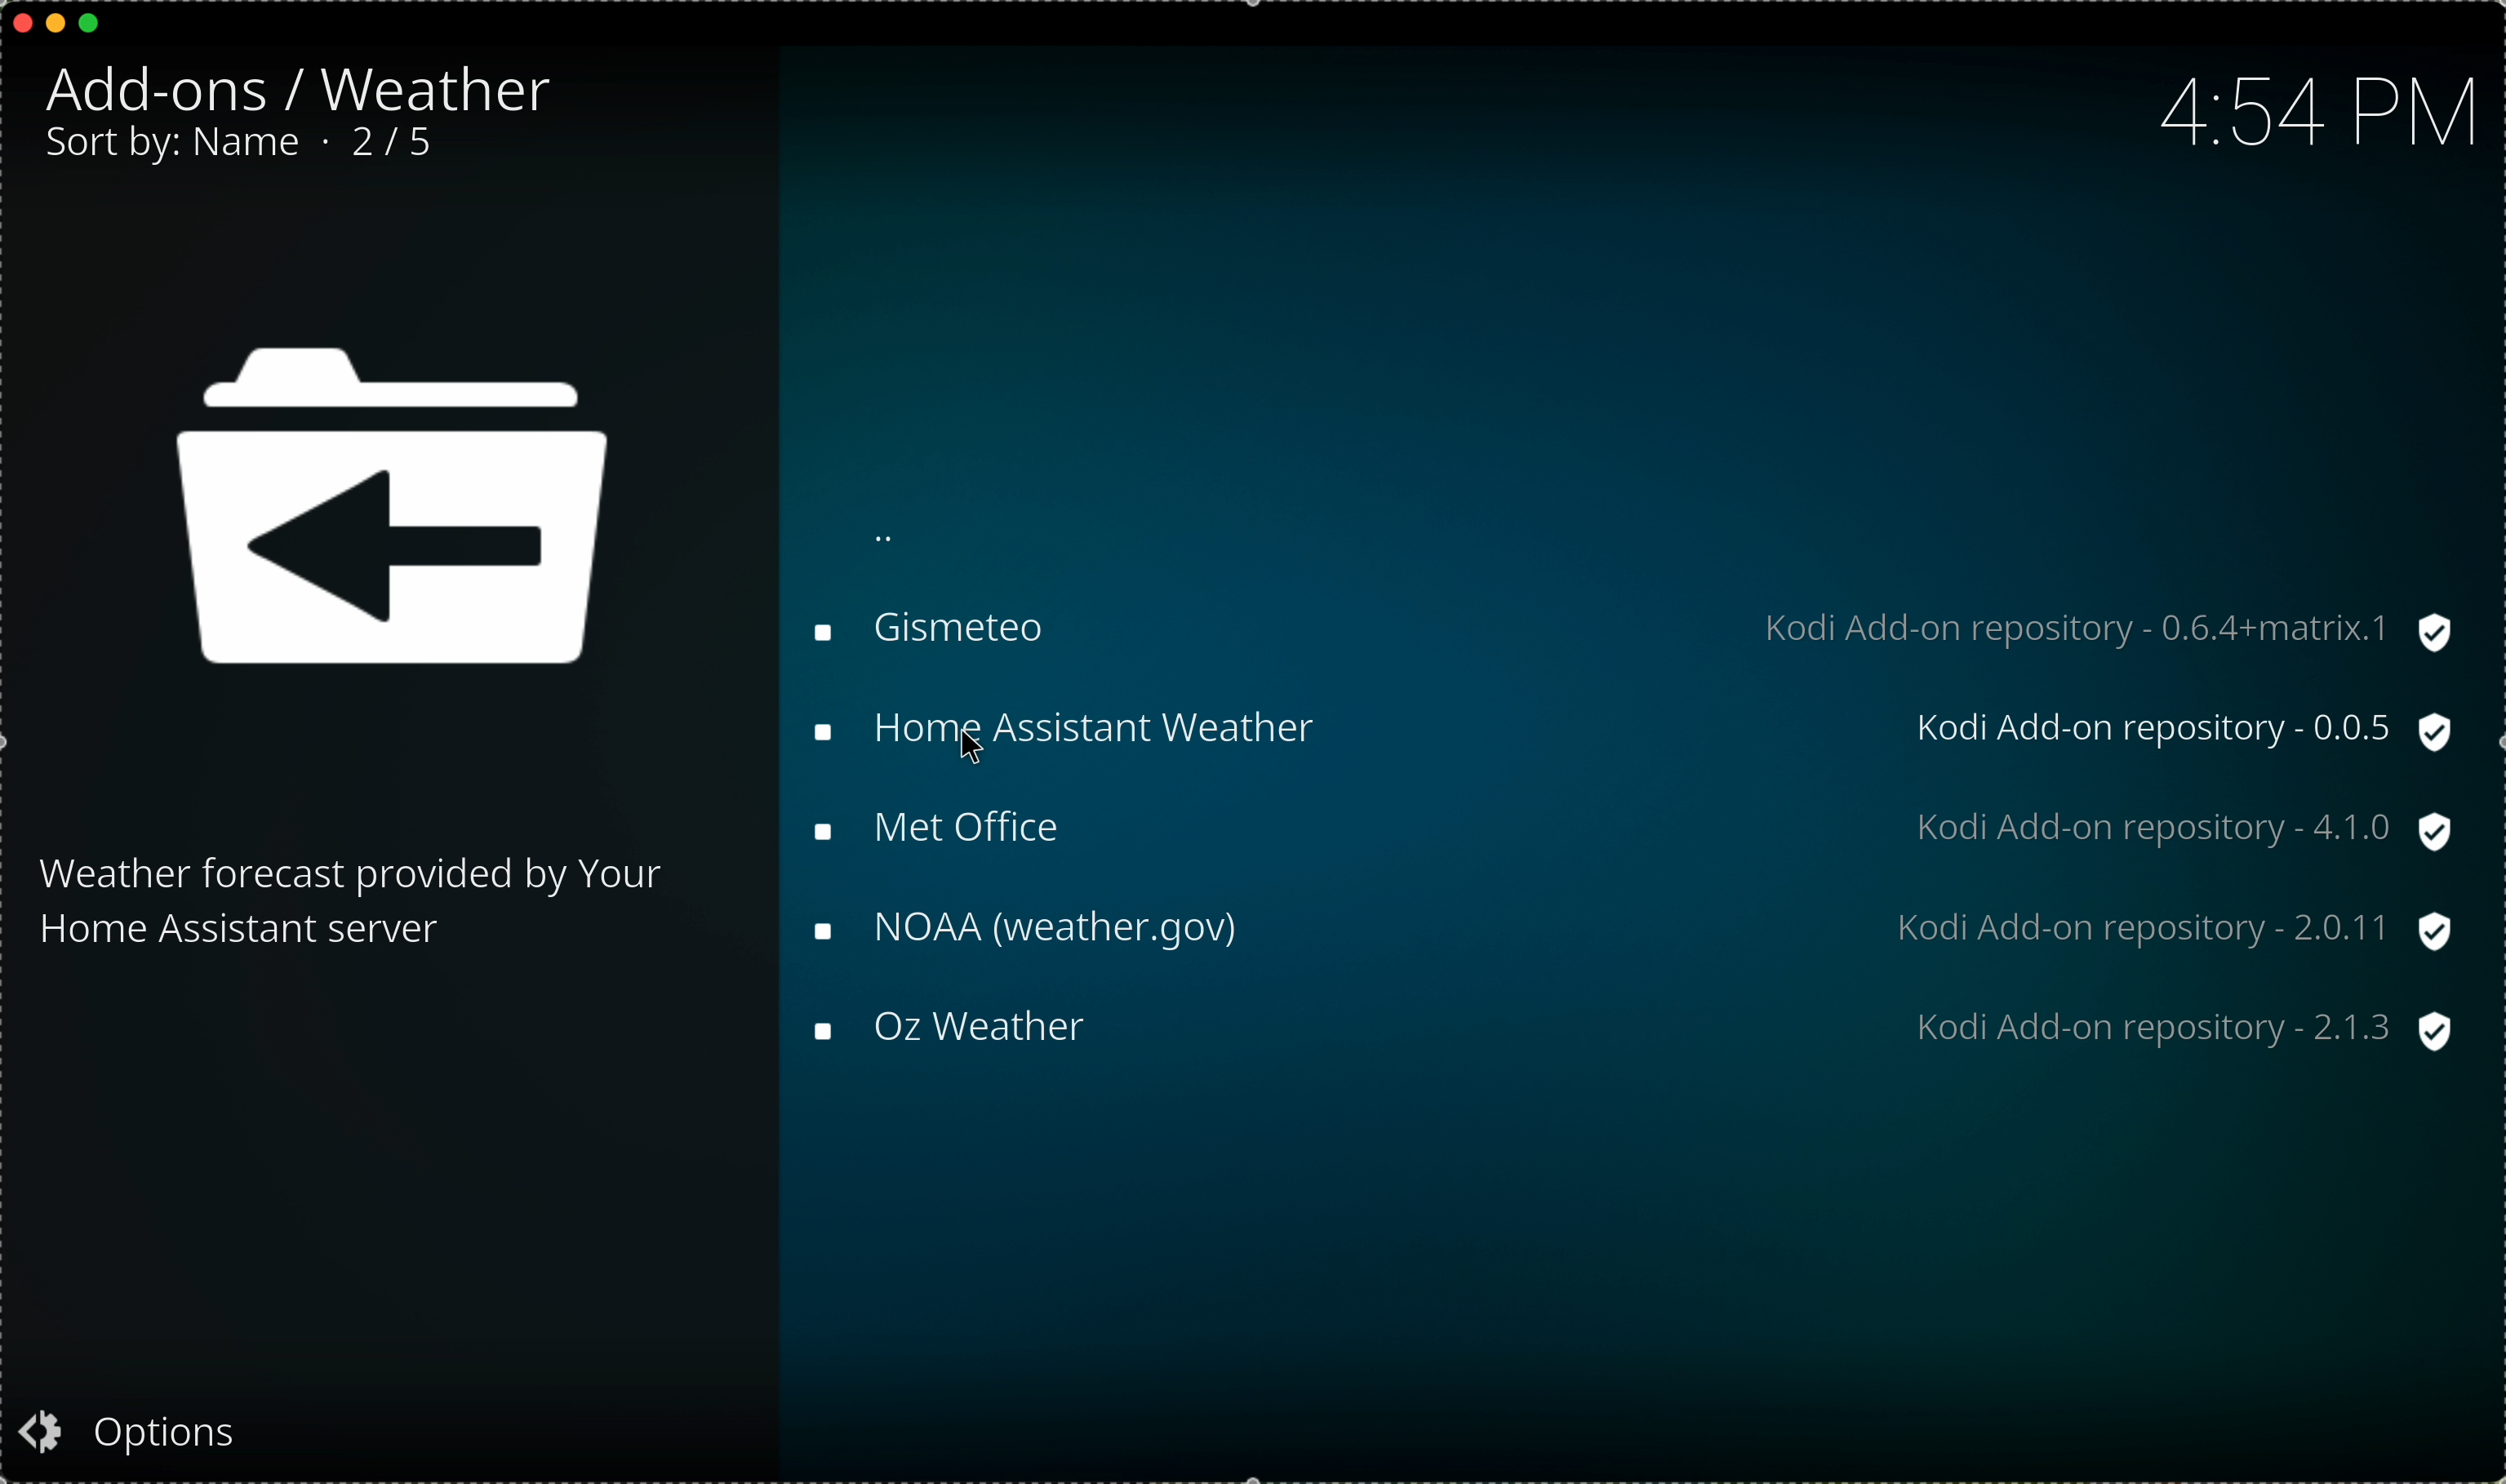  What do you see at coordinates (58, 23) in the screenshot?
I see `minimize` at bounding box center [58, 23].